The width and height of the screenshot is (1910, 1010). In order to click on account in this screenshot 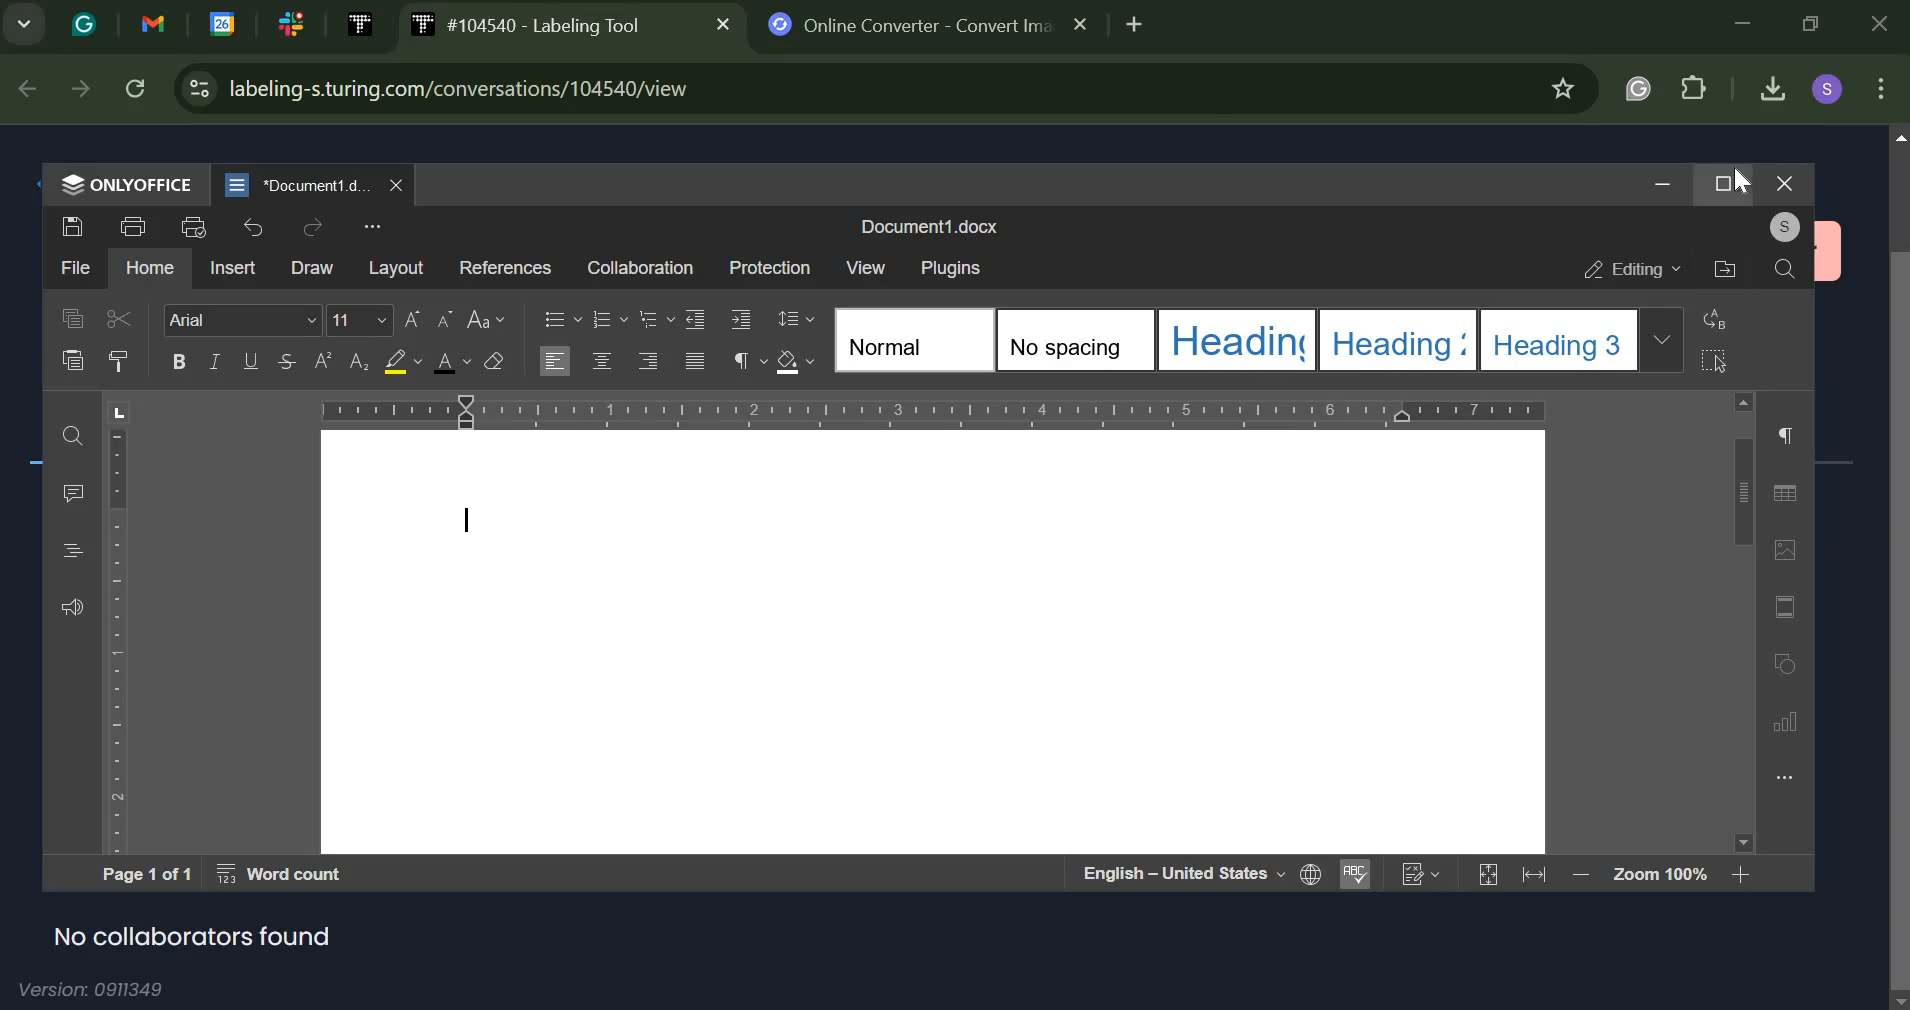, I will do `click(1785, 225)`.